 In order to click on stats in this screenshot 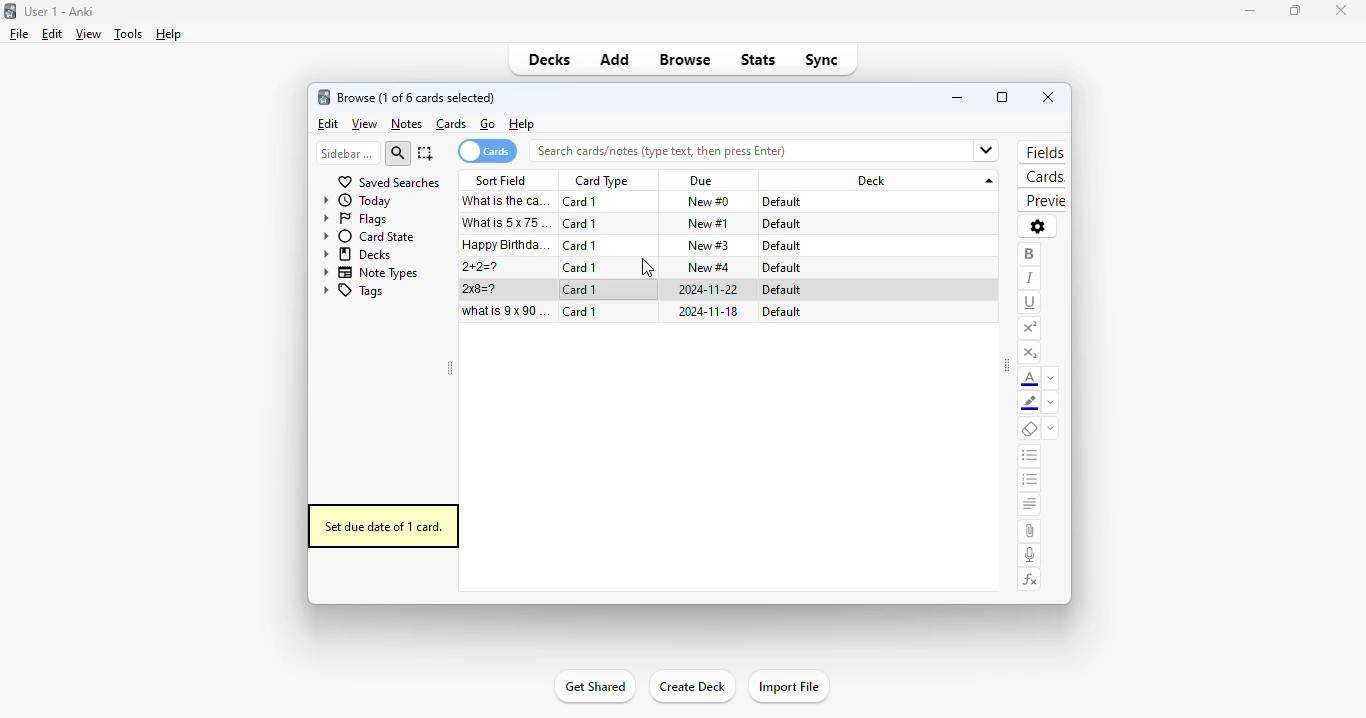, I will do `click(758, 59)`.